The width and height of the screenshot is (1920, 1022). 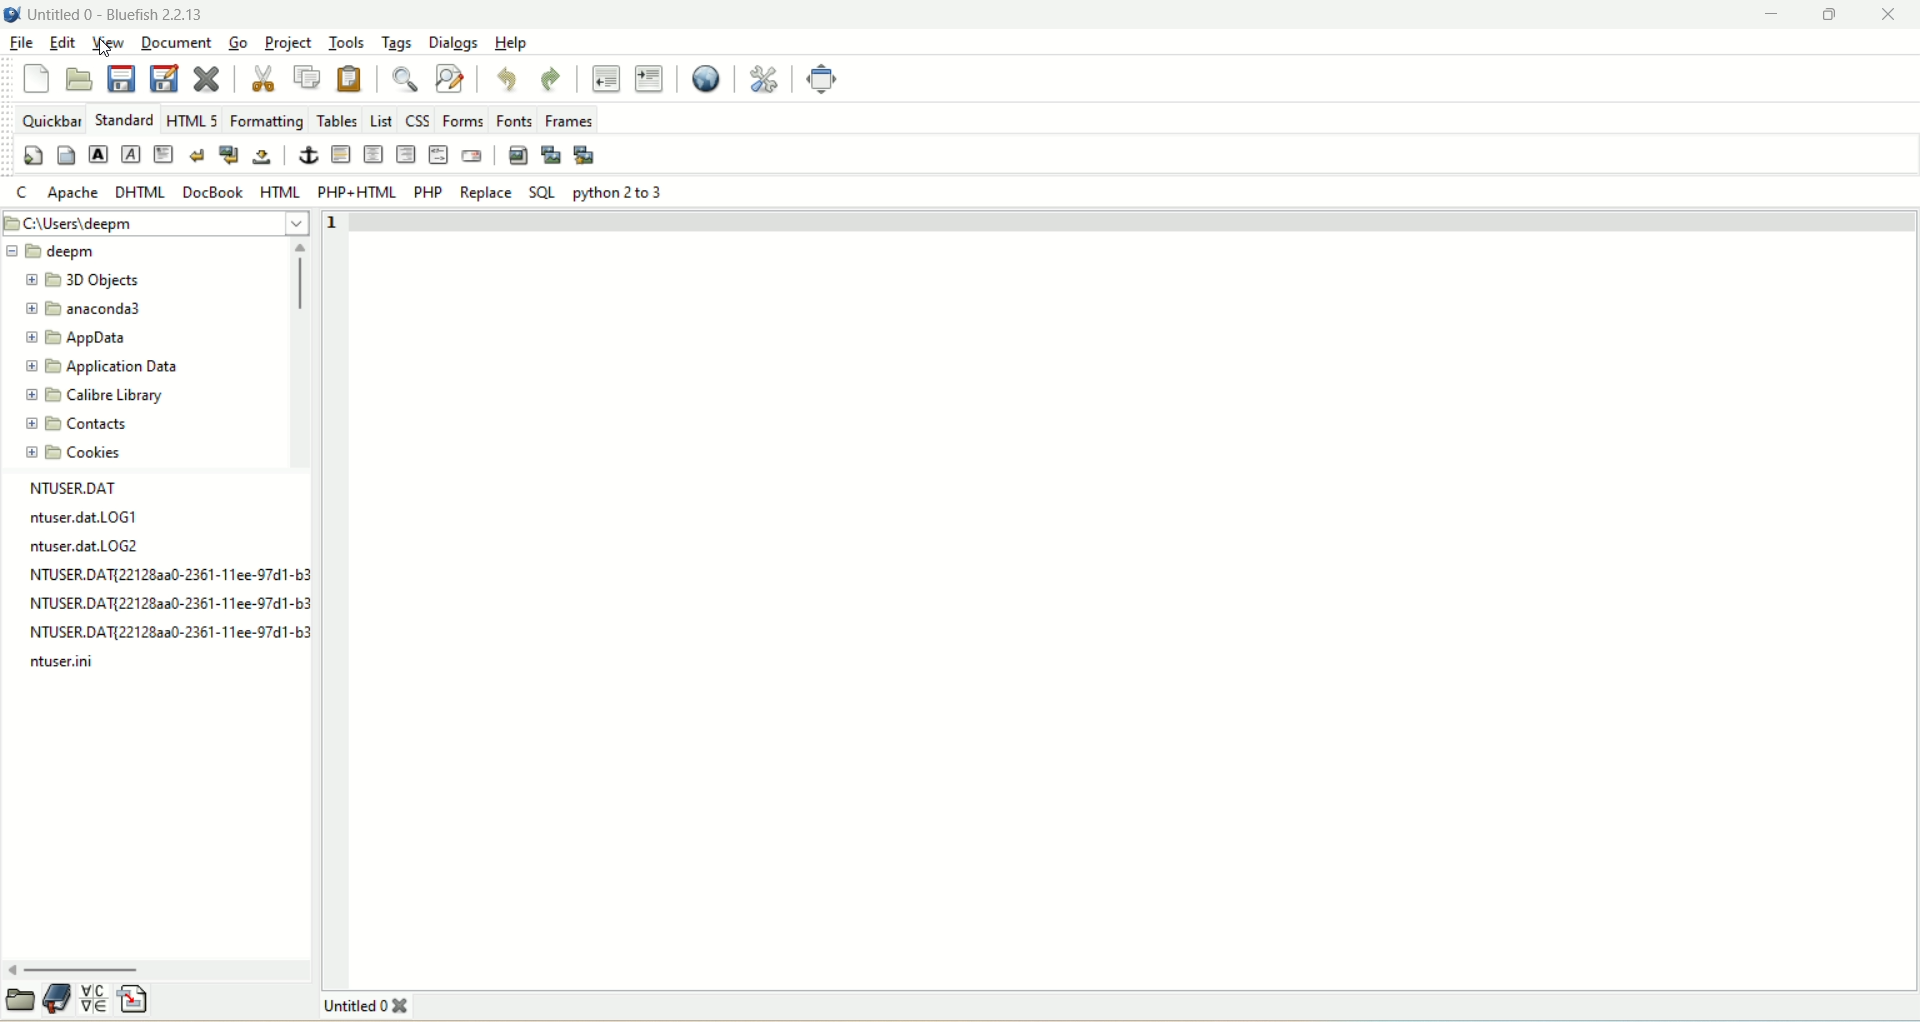 What do you see at coordinates (451, 79) in the screenshot?
I see `advanced find and replace` at bounding box center [451, 79].